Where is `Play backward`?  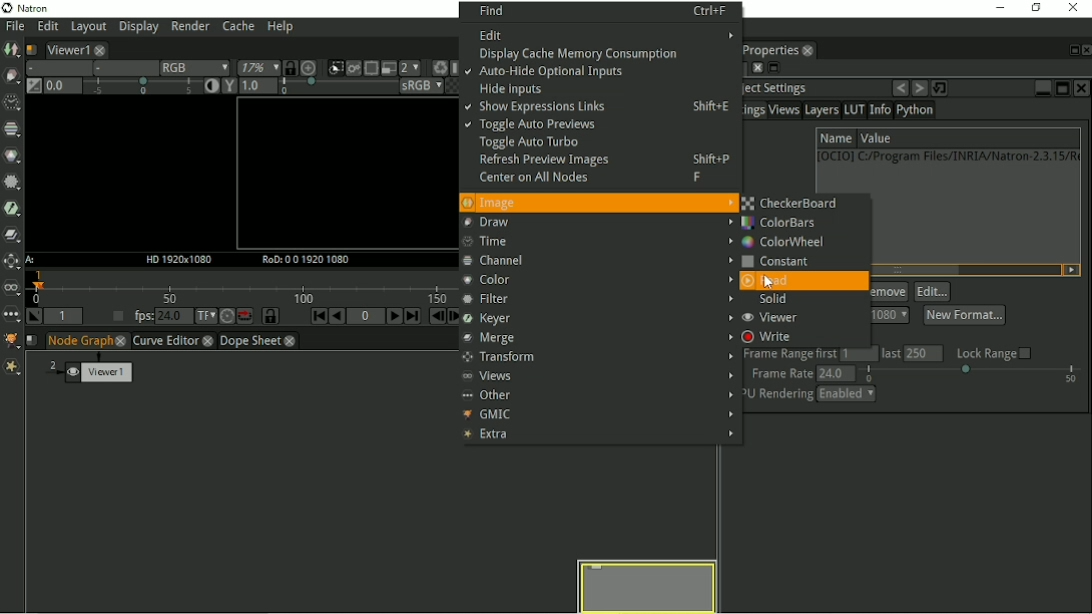 Play backward is located at coordinates (335, 316).